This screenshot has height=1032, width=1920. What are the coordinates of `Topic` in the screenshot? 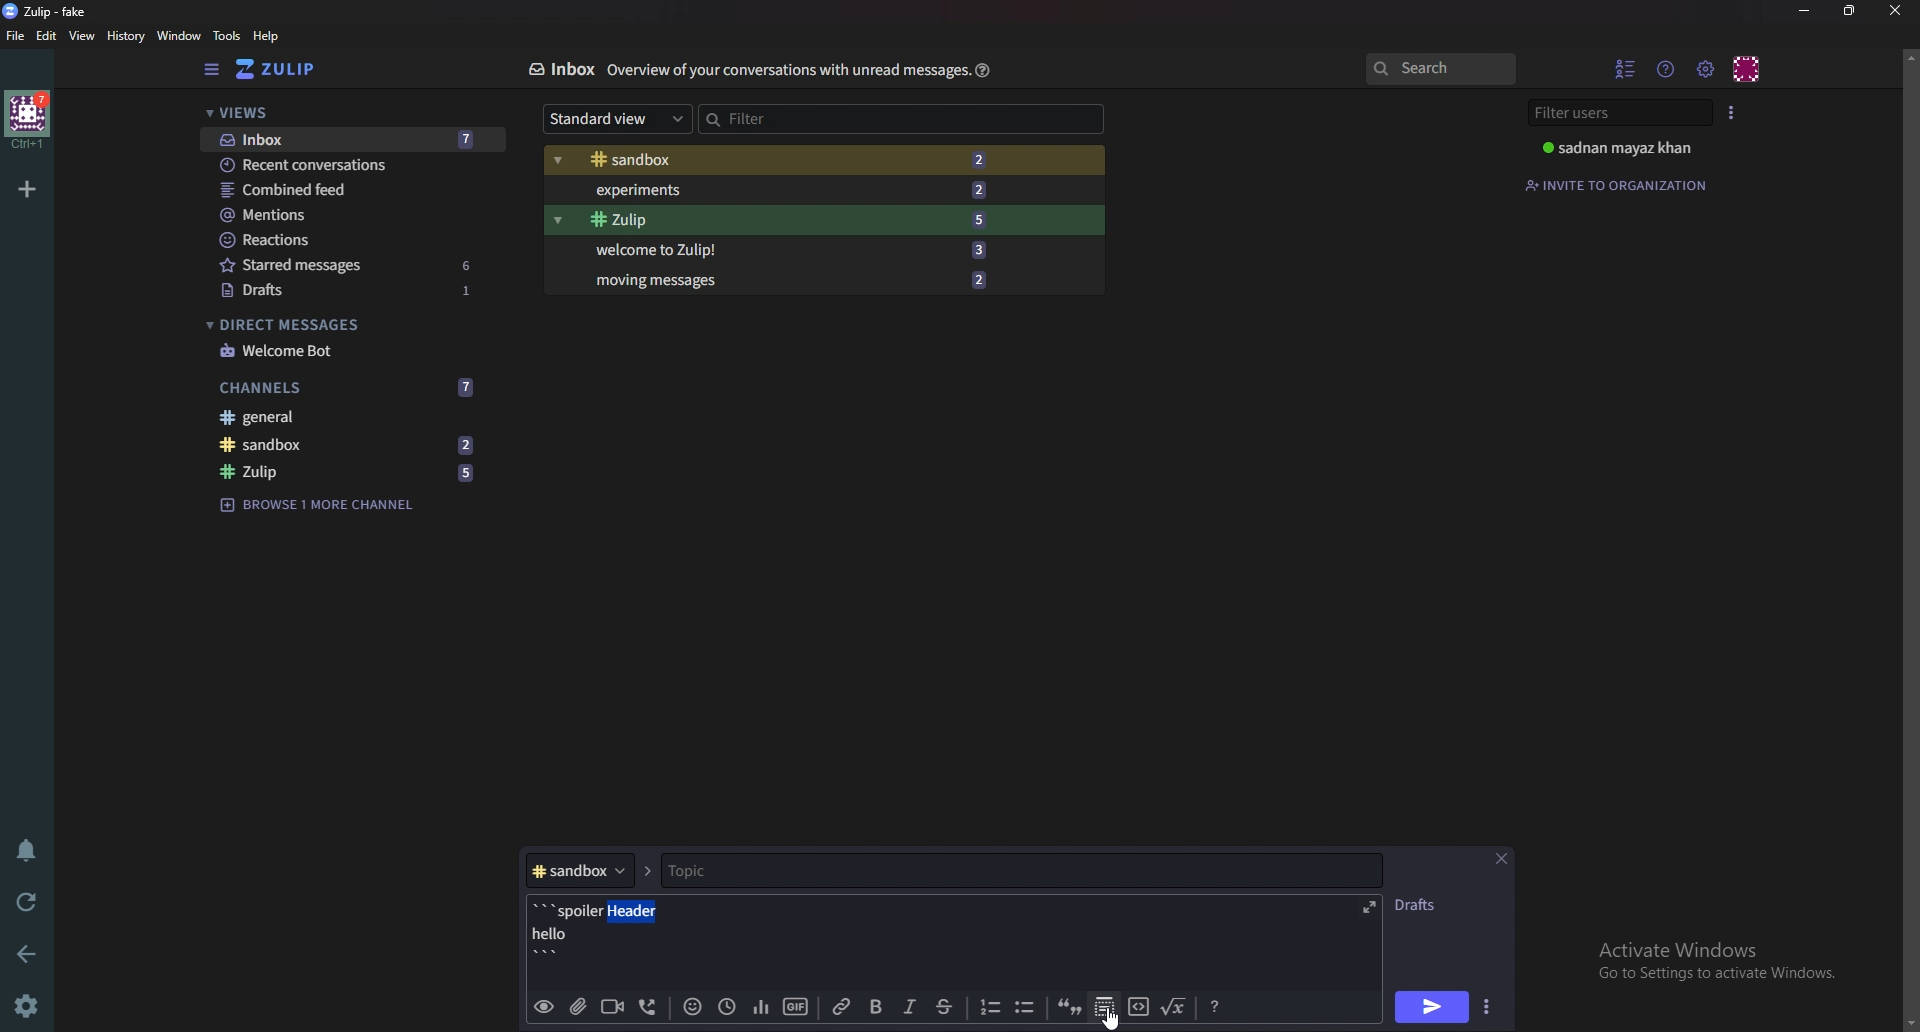 It's located at (1018, 868).